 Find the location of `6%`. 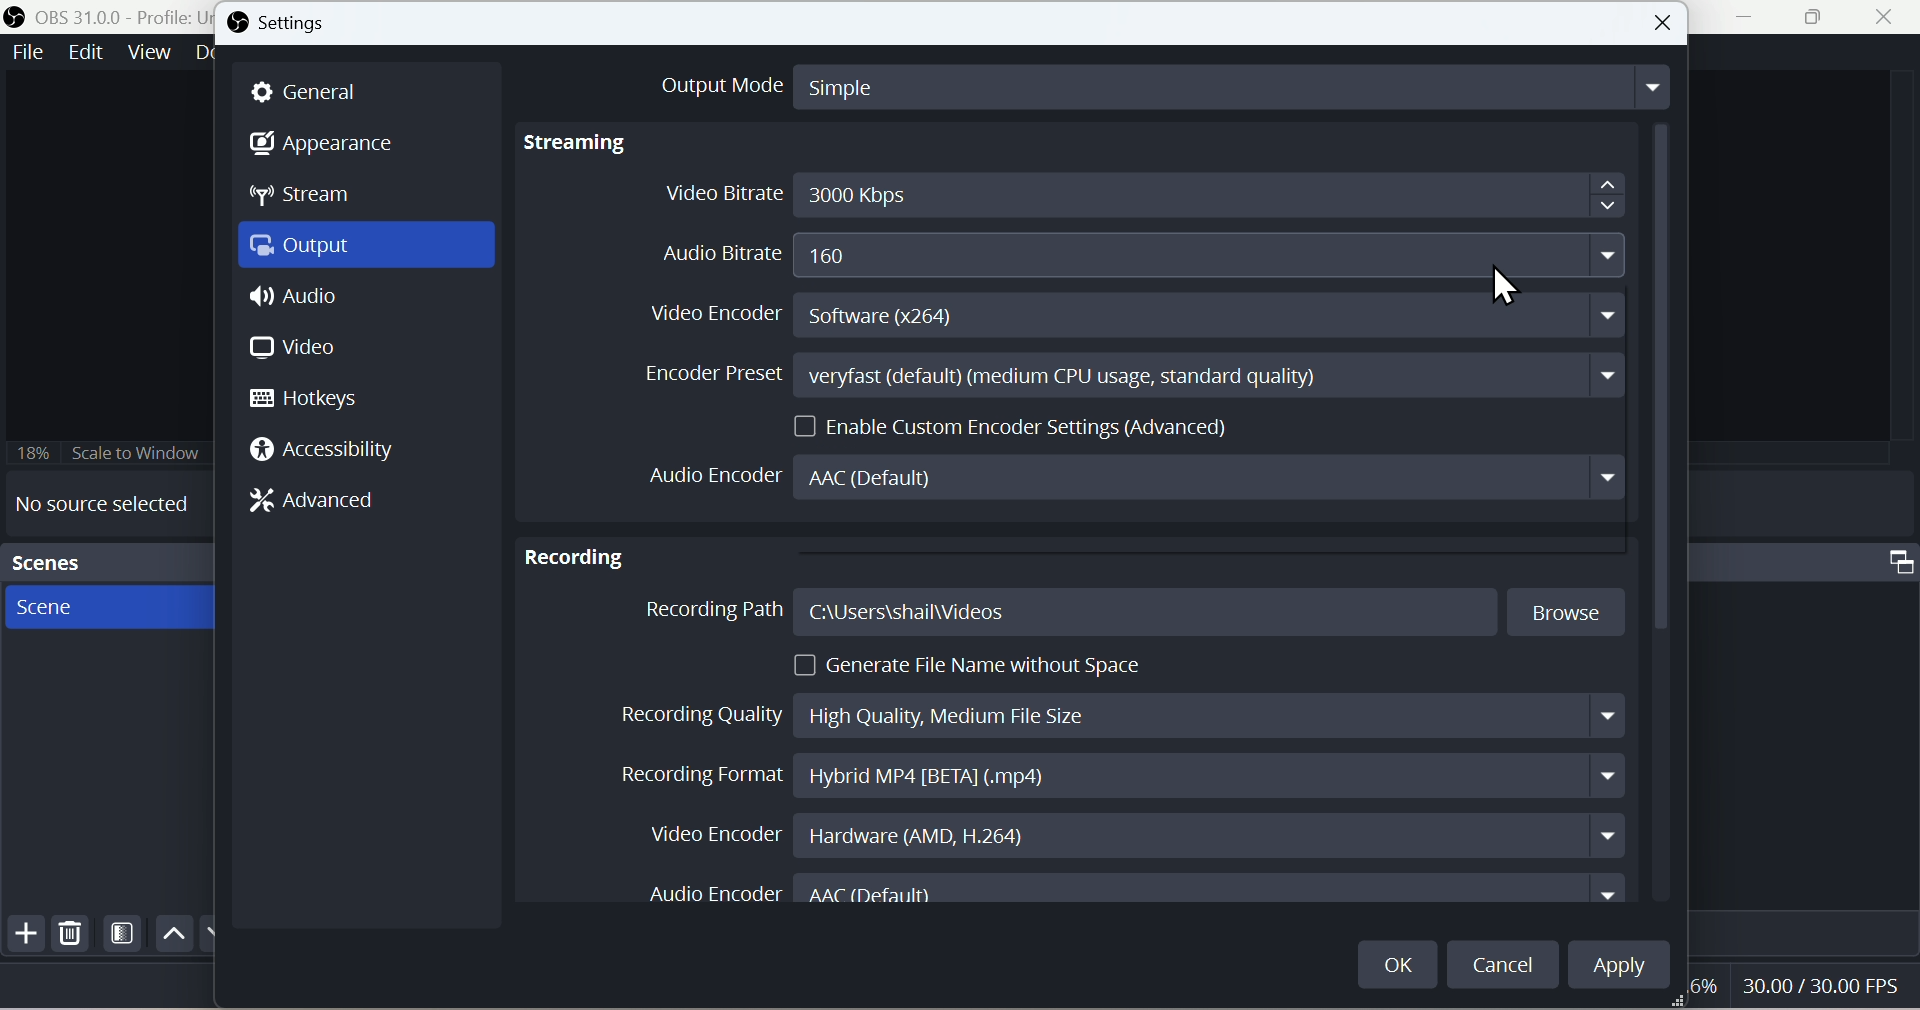

6% is located at coordinates (1696, 984).